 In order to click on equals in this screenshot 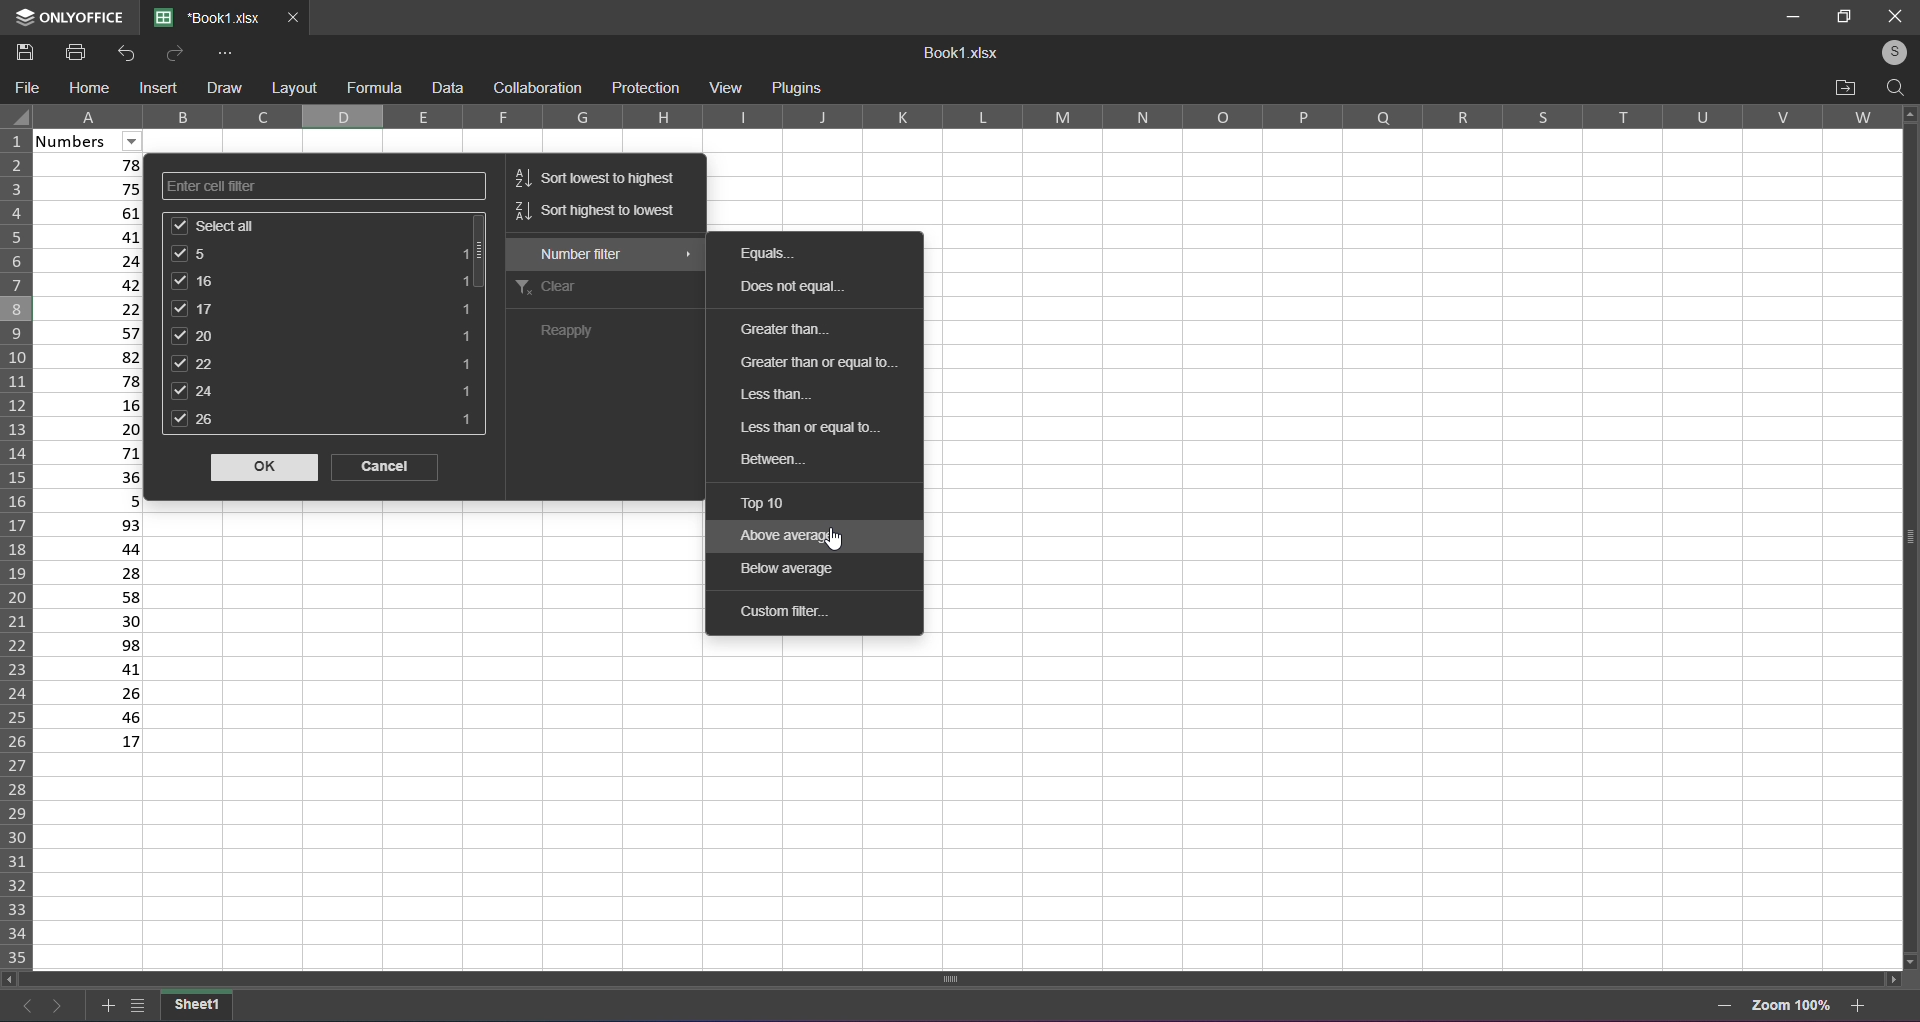, I will do `click(786, 256)`.